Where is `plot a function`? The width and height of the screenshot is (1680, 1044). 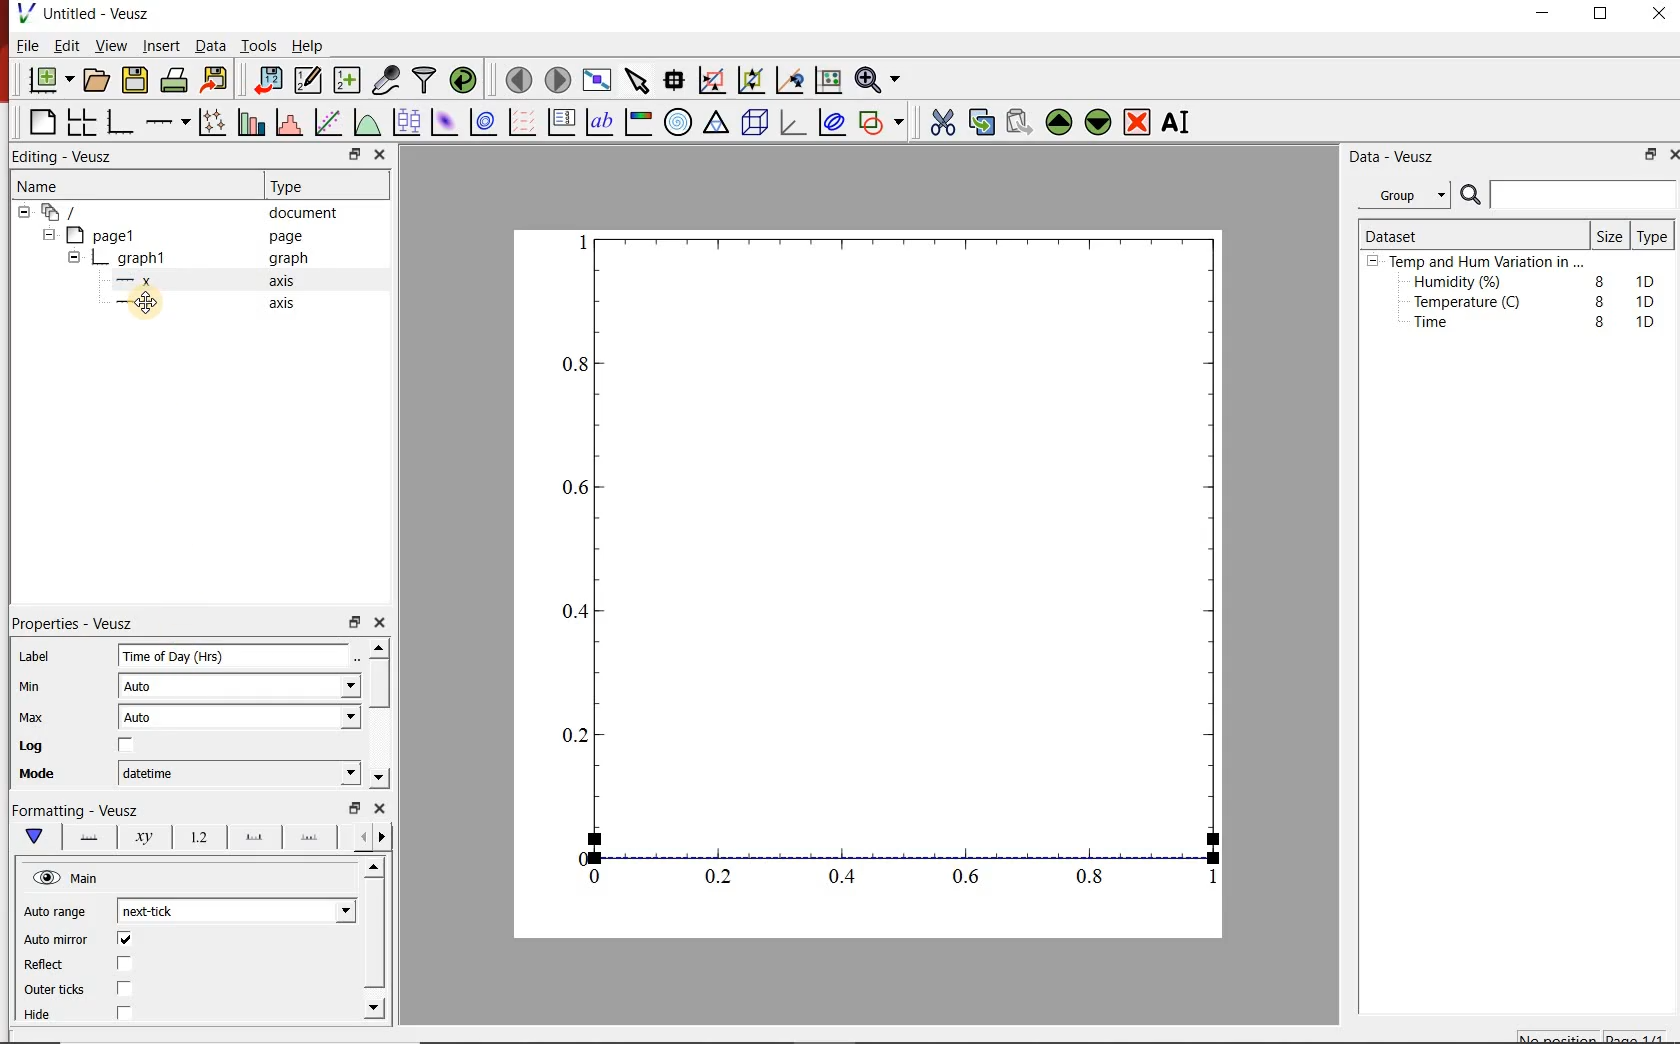
plot a function is located at coordinates (369, 125).